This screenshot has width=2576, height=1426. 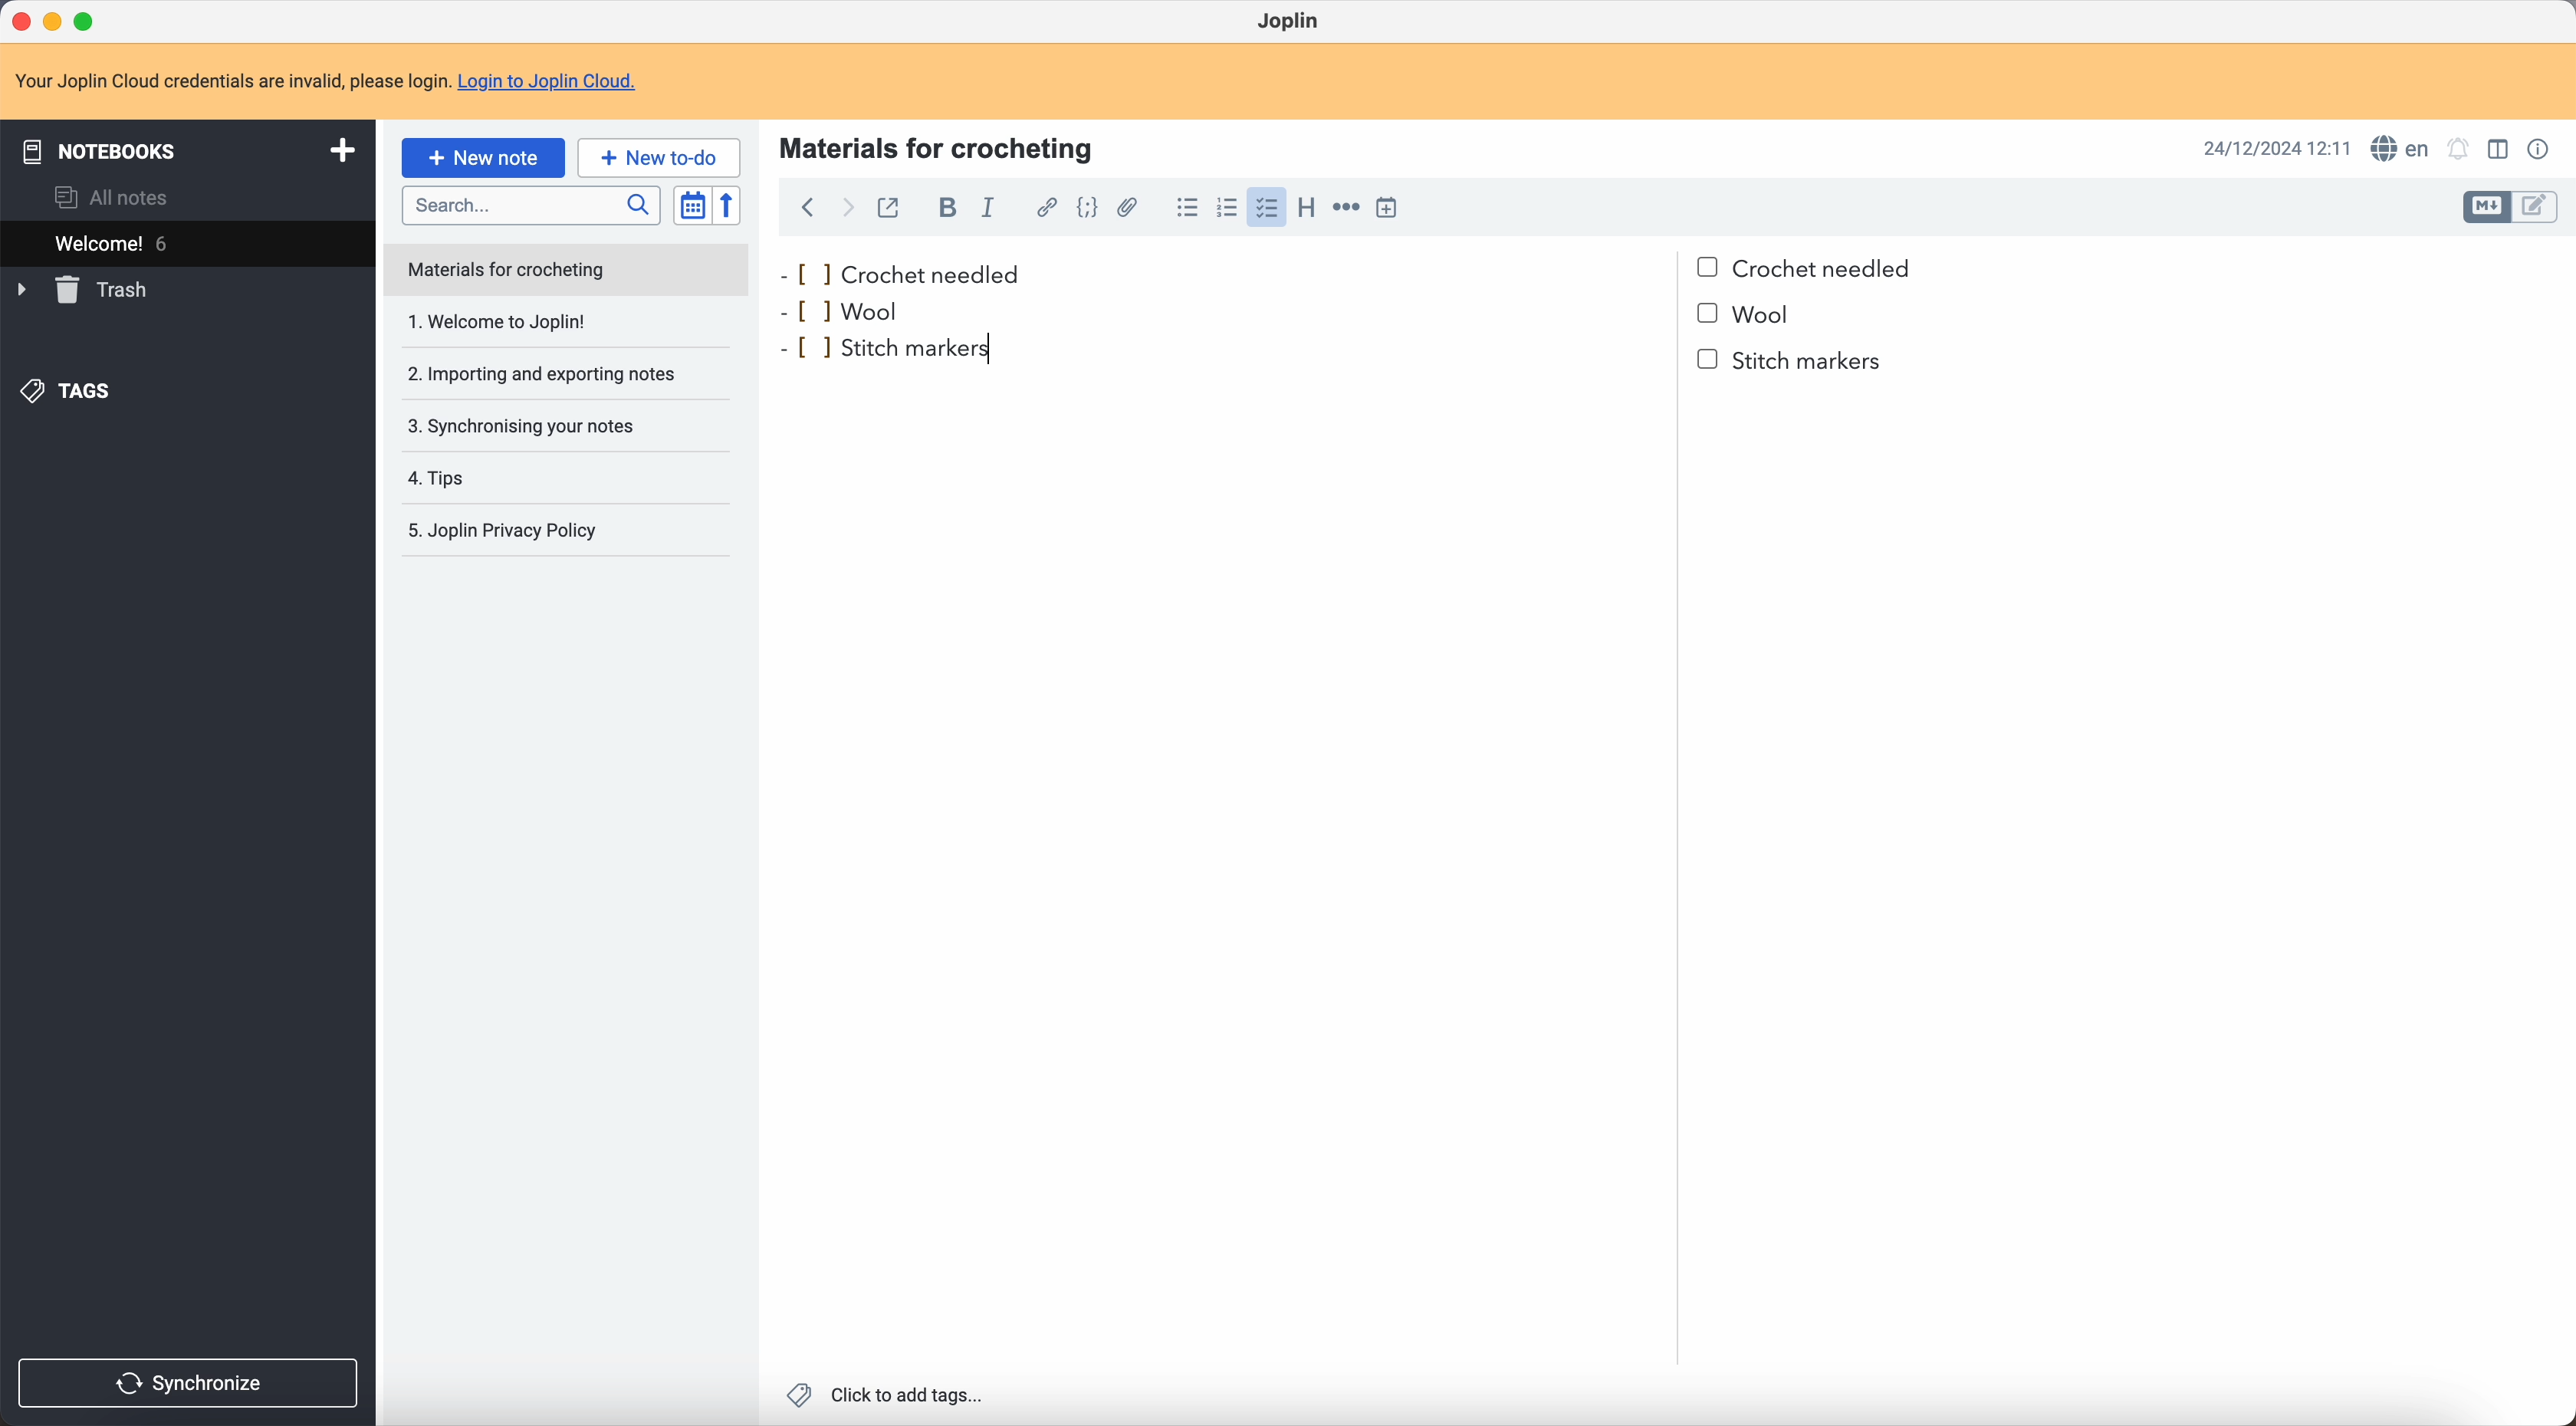 What do you see at coordinates (187, 241) in the screenshot?
I see `welcome` at bounding box center [187, 241].